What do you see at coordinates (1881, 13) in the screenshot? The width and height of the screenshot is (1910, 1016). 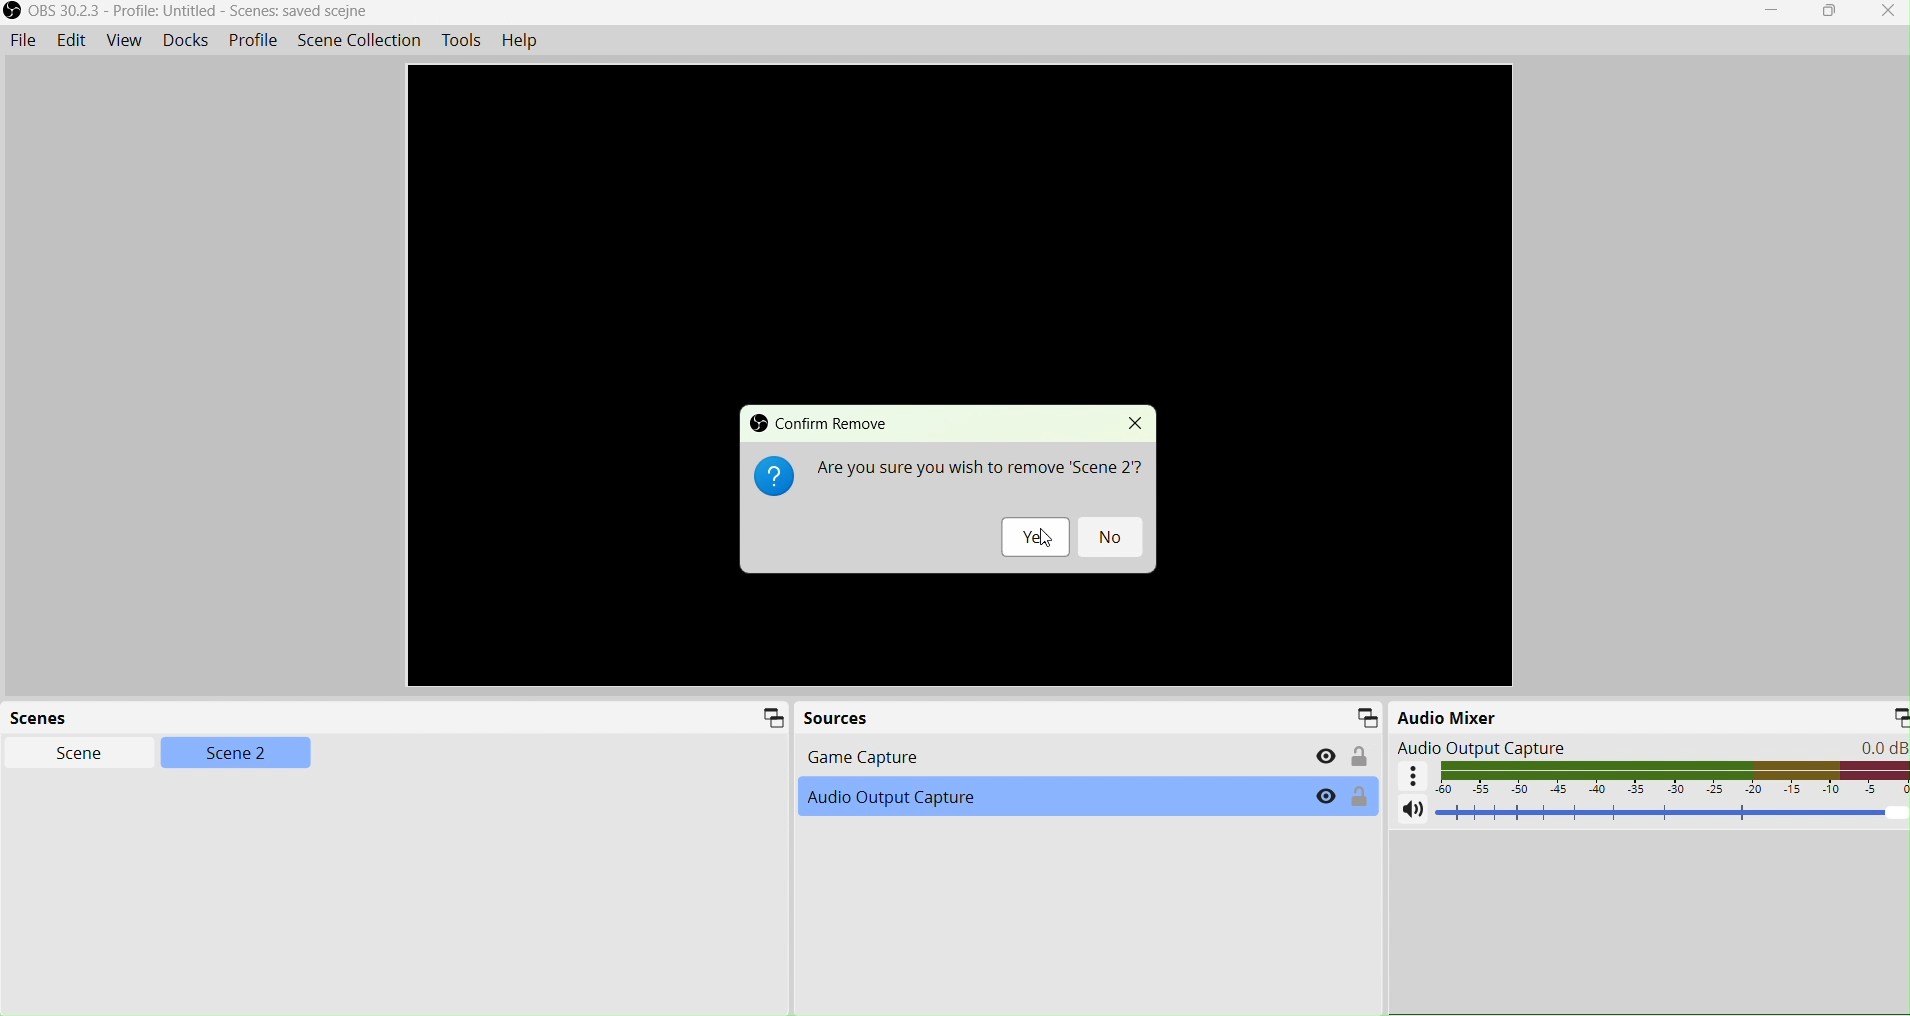 I see `Close ` at bounding box center [1881, 13].